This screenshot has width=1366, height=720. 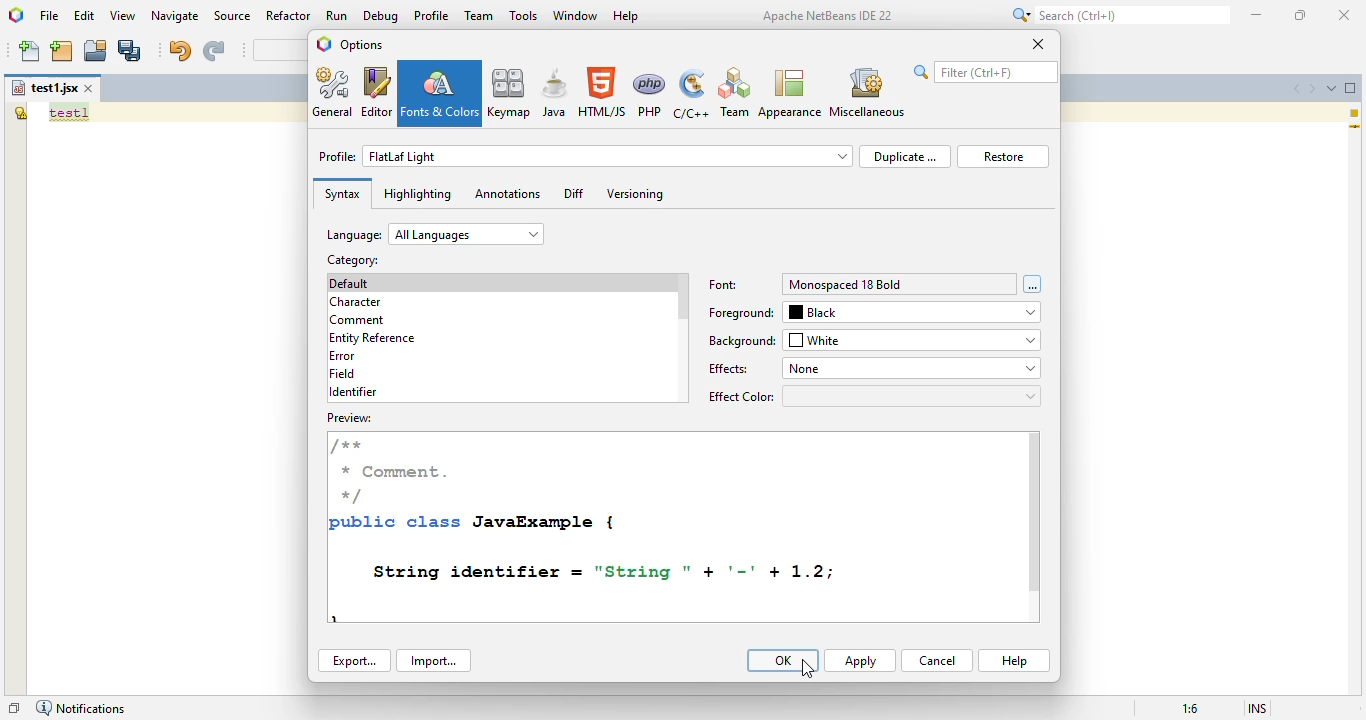 What do you see at coordinates (724, 285) in the screenshot?
I see `font` at bounding box center [724, 285].